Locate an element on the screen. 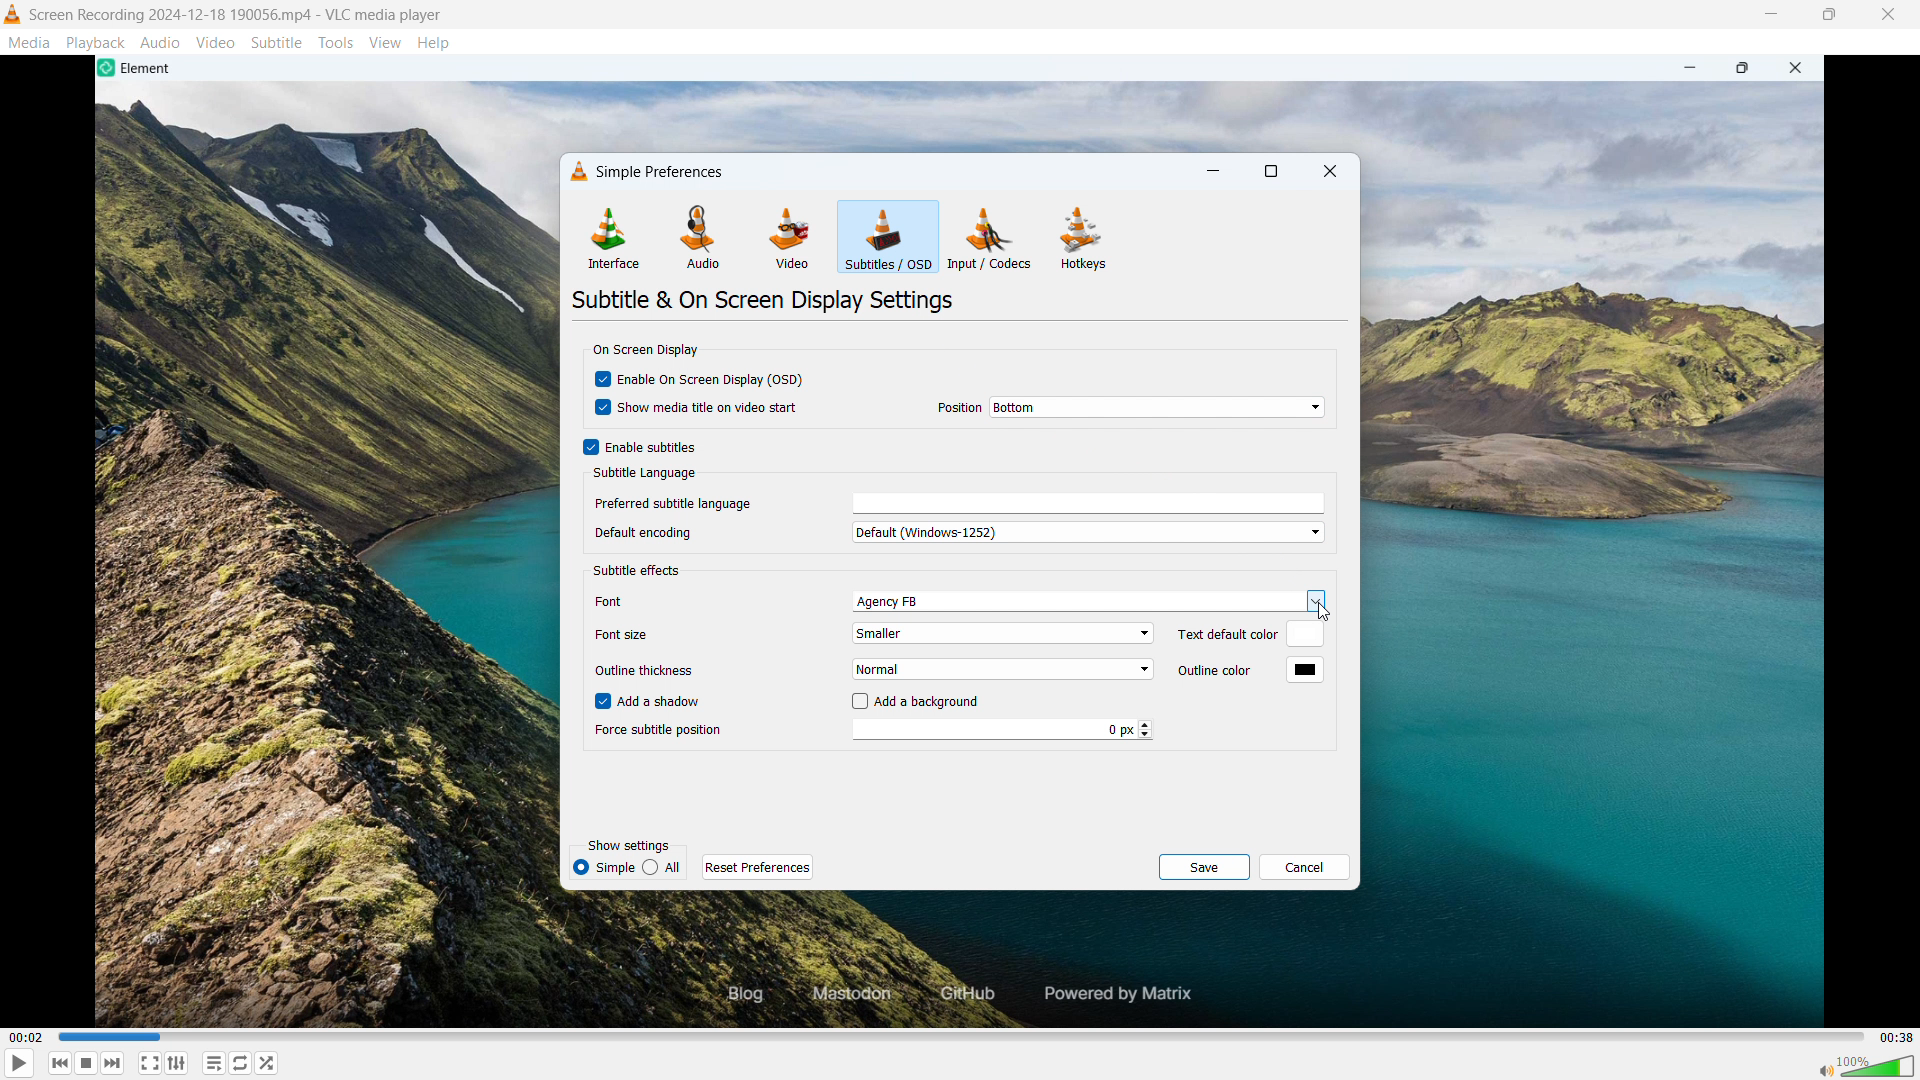 The height and width of the screenshot is (1080, 1920). set default encoding is located at coordinates (1085, 531).